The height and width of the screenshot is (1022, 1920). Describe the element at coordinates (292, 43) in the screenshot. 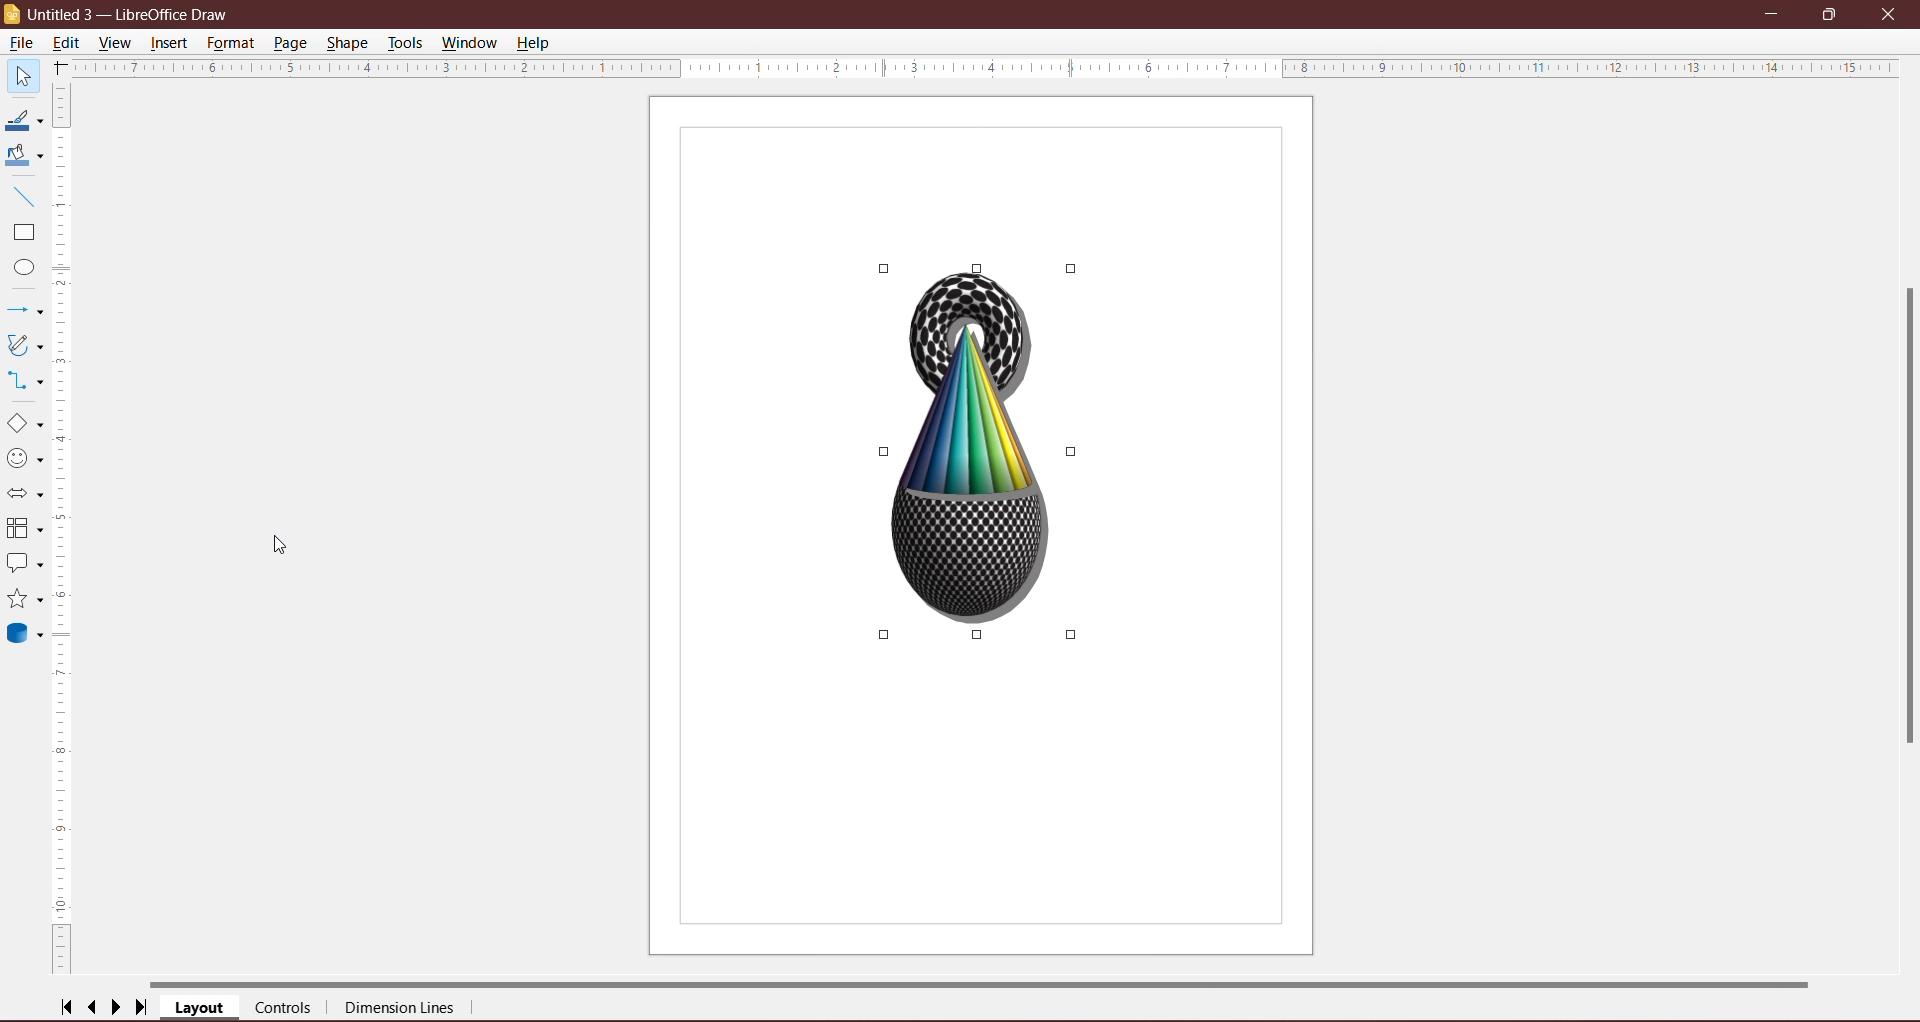

I see `Page` at that location.